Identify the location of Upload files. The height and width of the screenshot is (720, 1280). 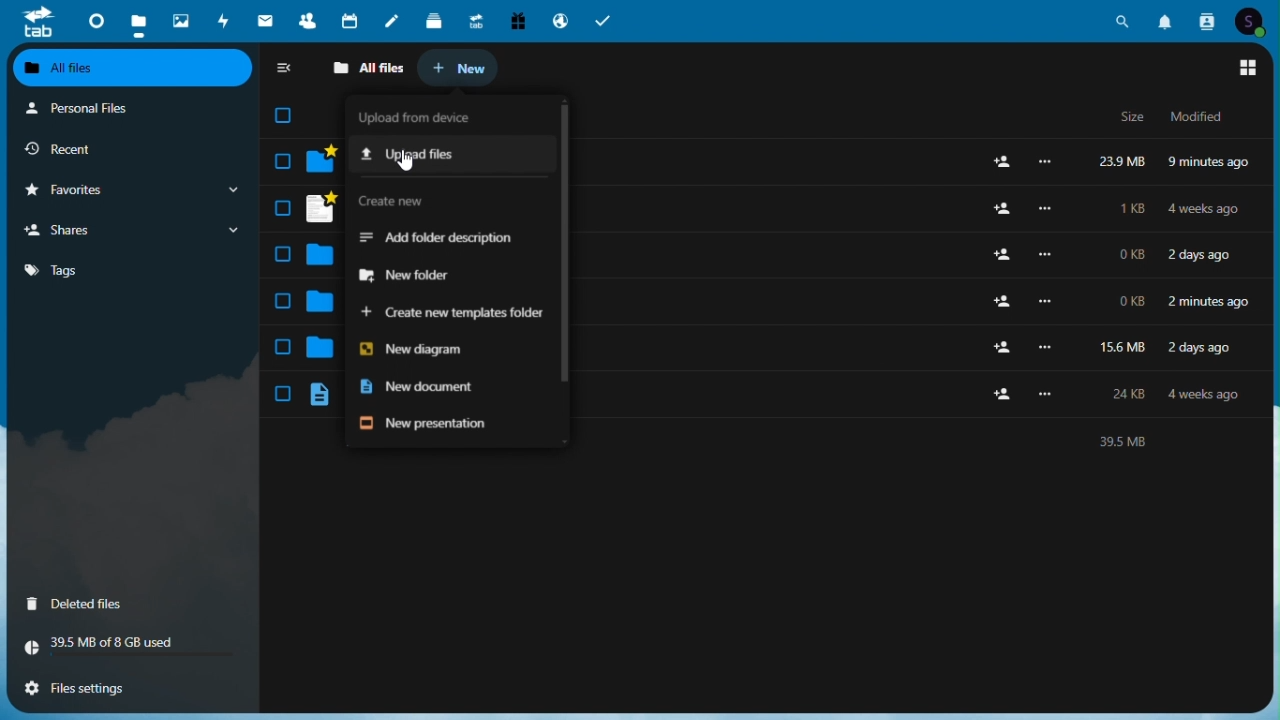
(446, 155).